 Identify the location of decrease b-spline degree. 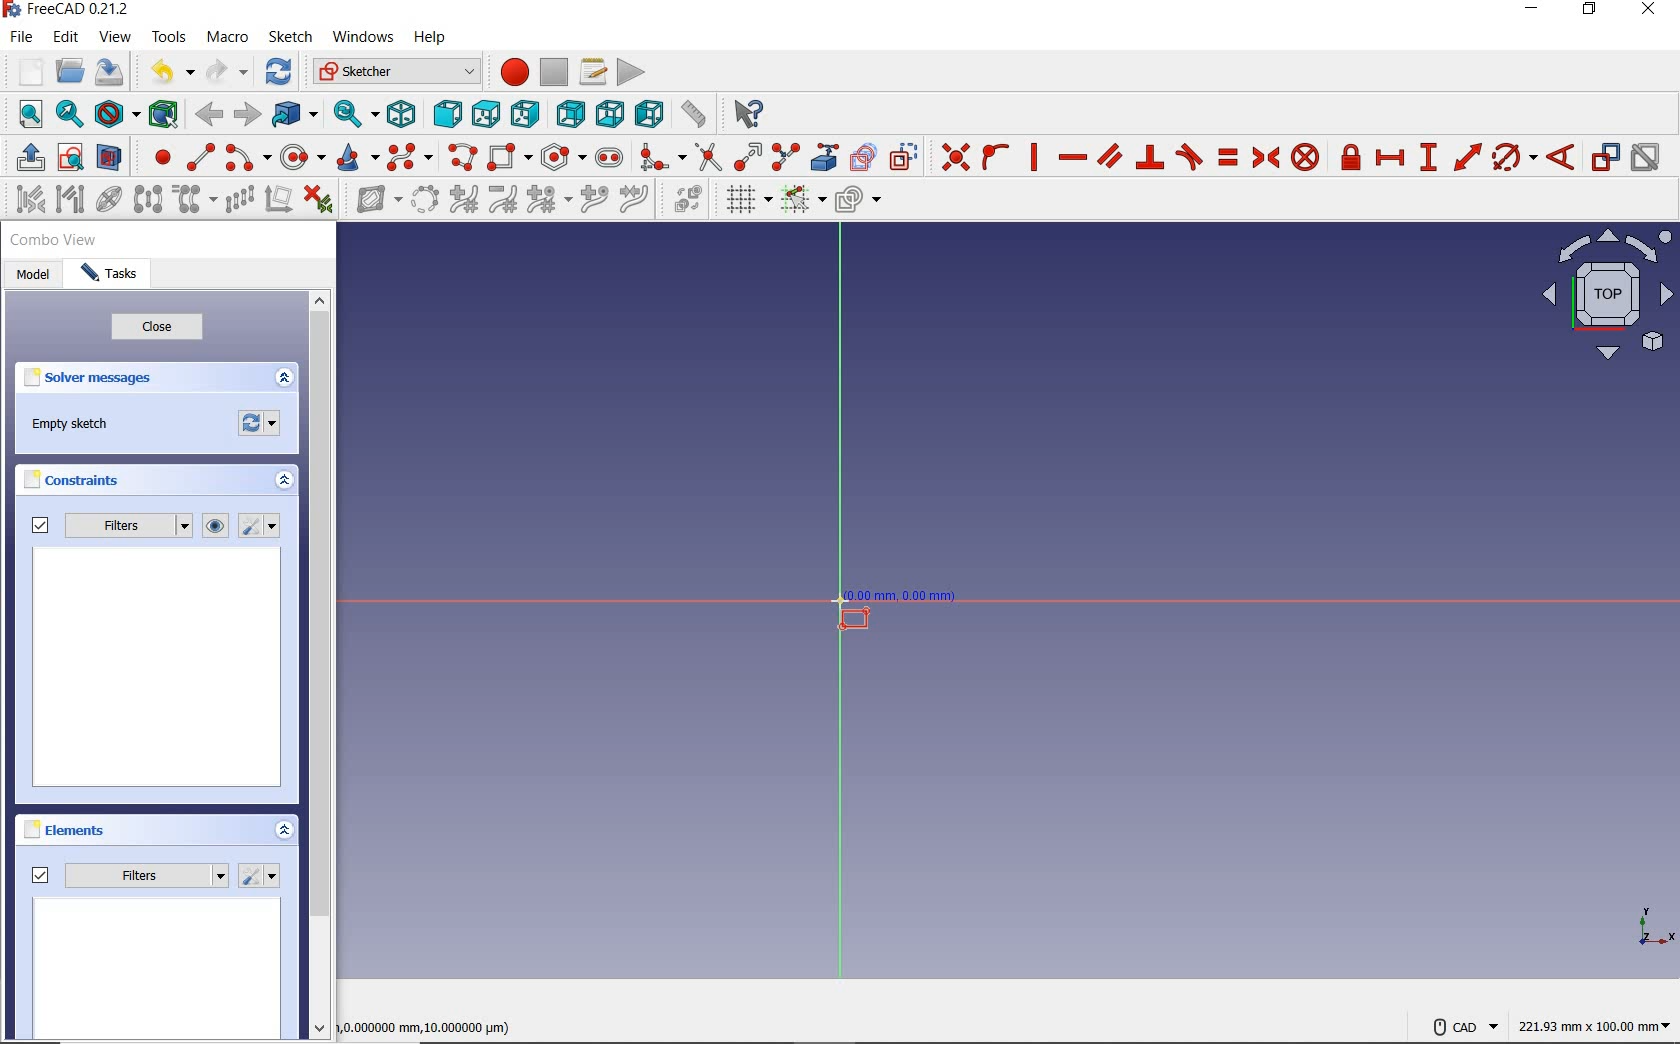
(505, 201).